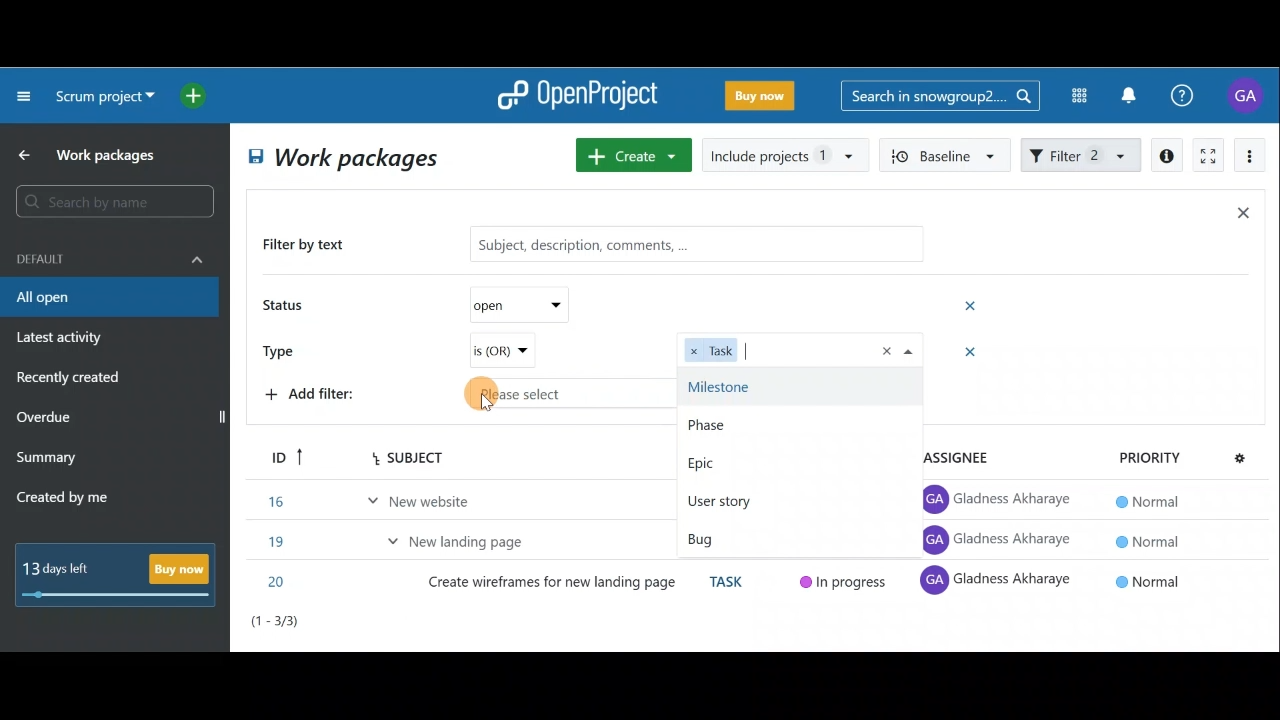  What do you see at coordinates (577, 97) in the screenshot?
I see `OpenProject` at bounding box center [577, 97].